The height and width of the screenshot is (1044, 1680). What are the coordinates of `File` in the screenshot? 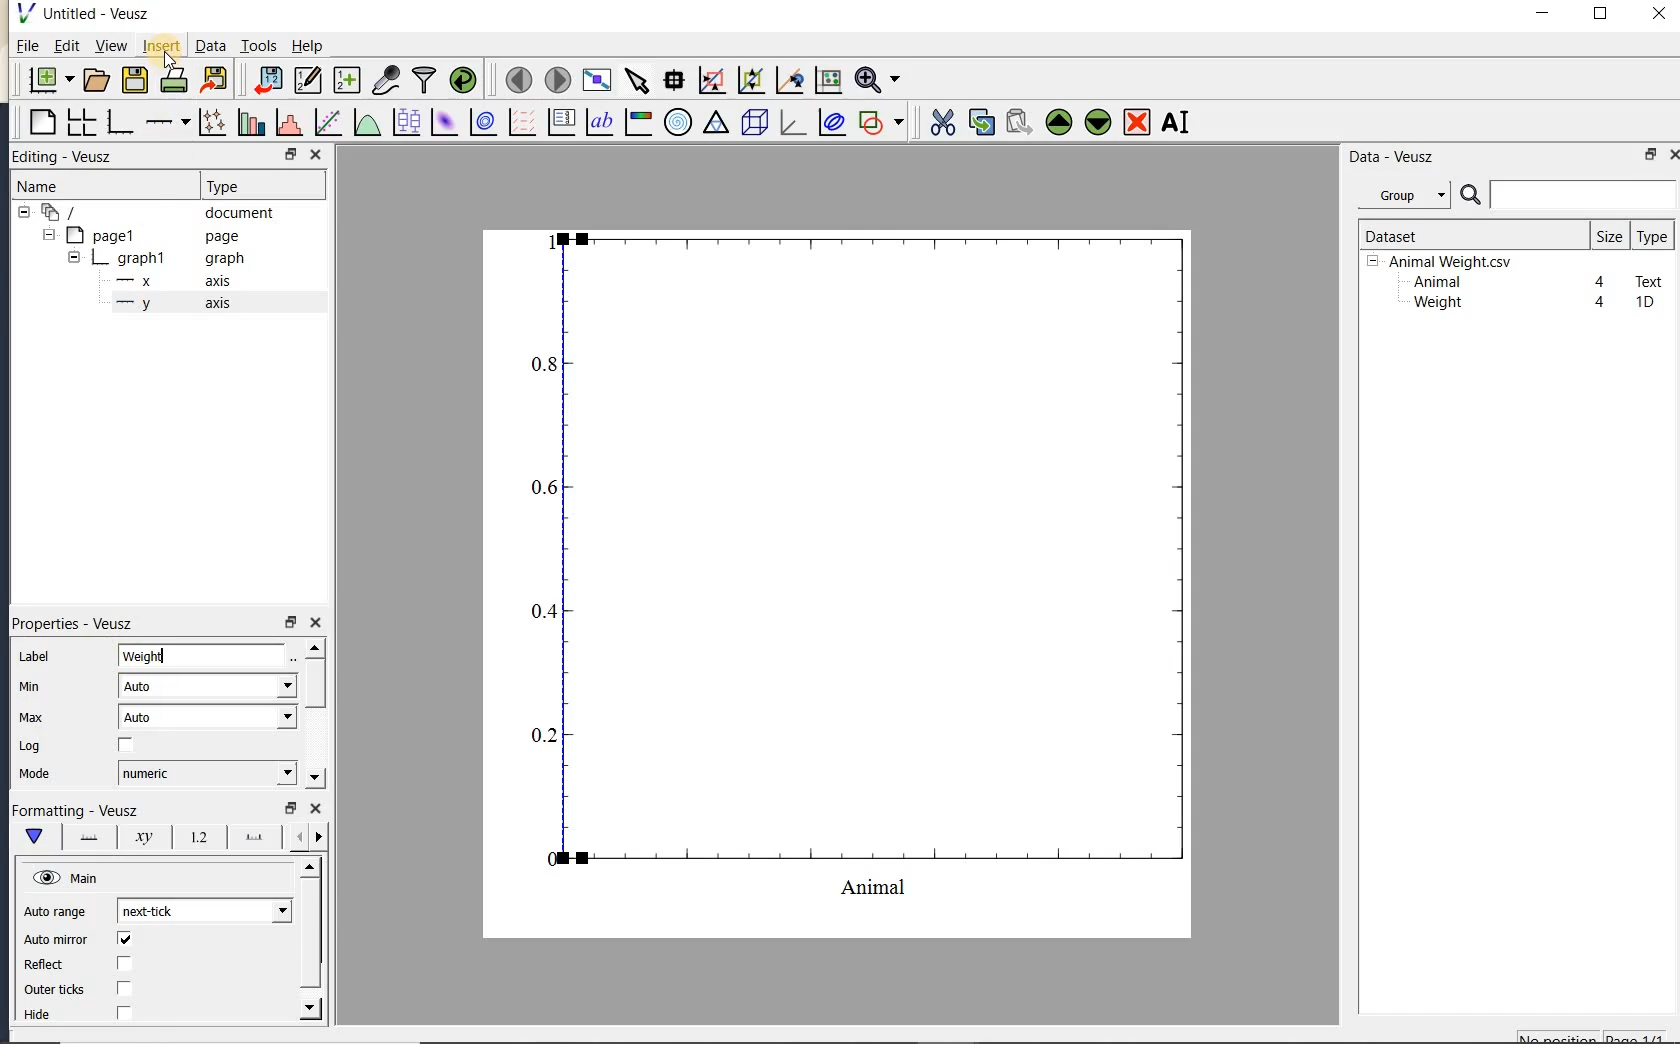 It's located at (28, 46).